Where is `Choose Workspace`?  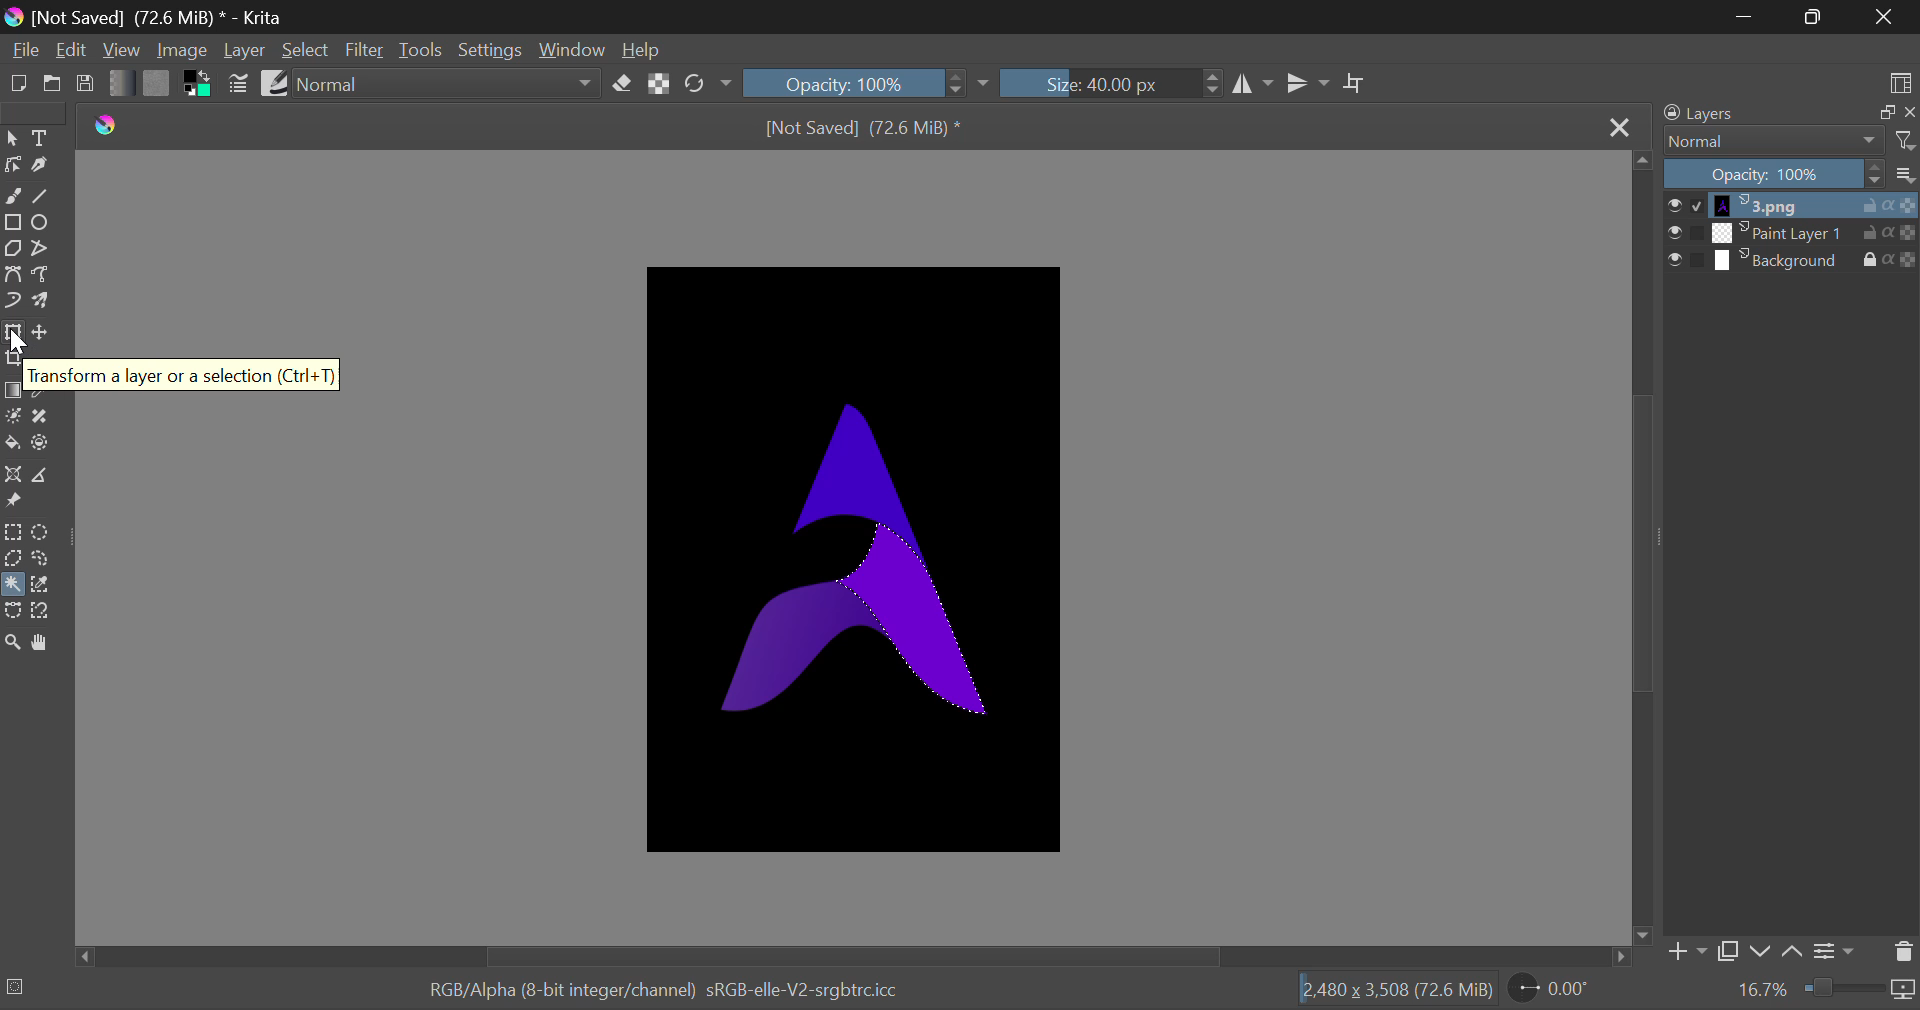 Choose Workspace is located at coordinates (1901, 83).